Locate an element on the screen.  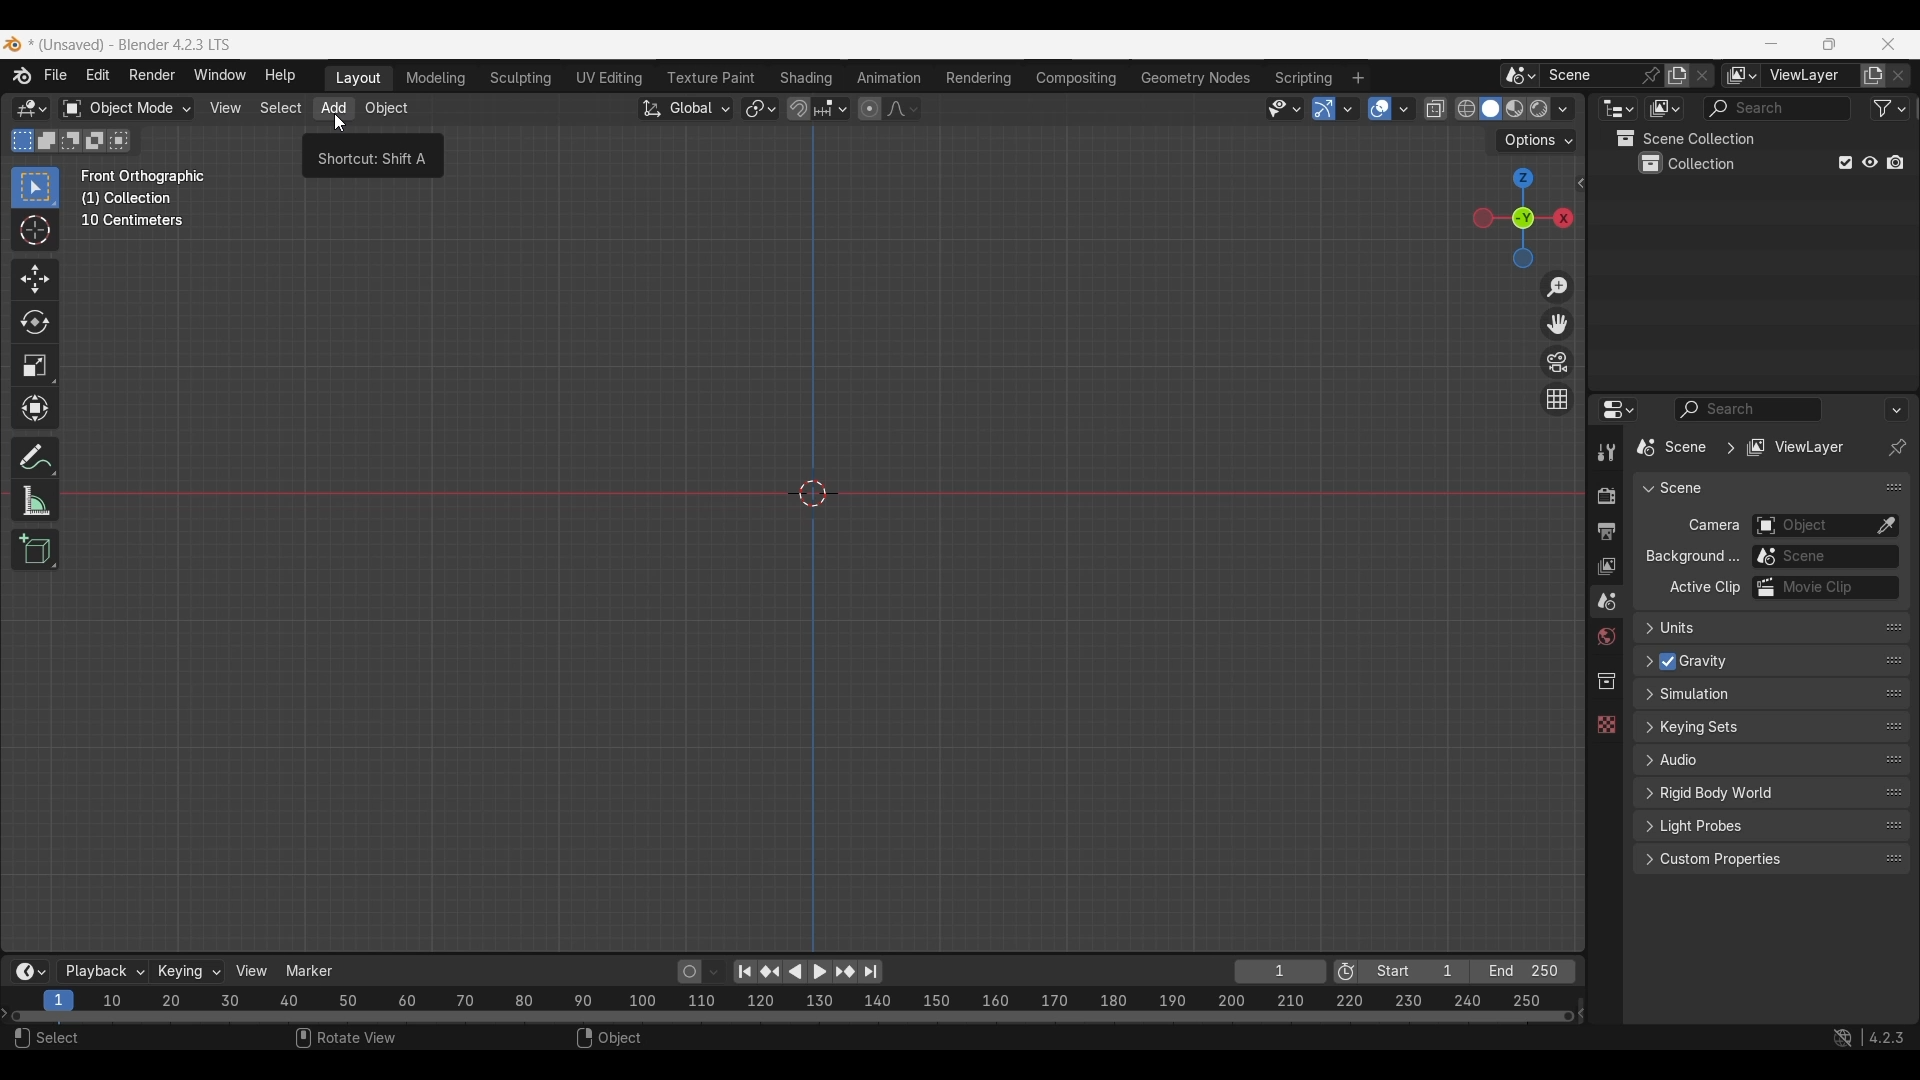
Change order in the list is located at coordinates (1895, 793).